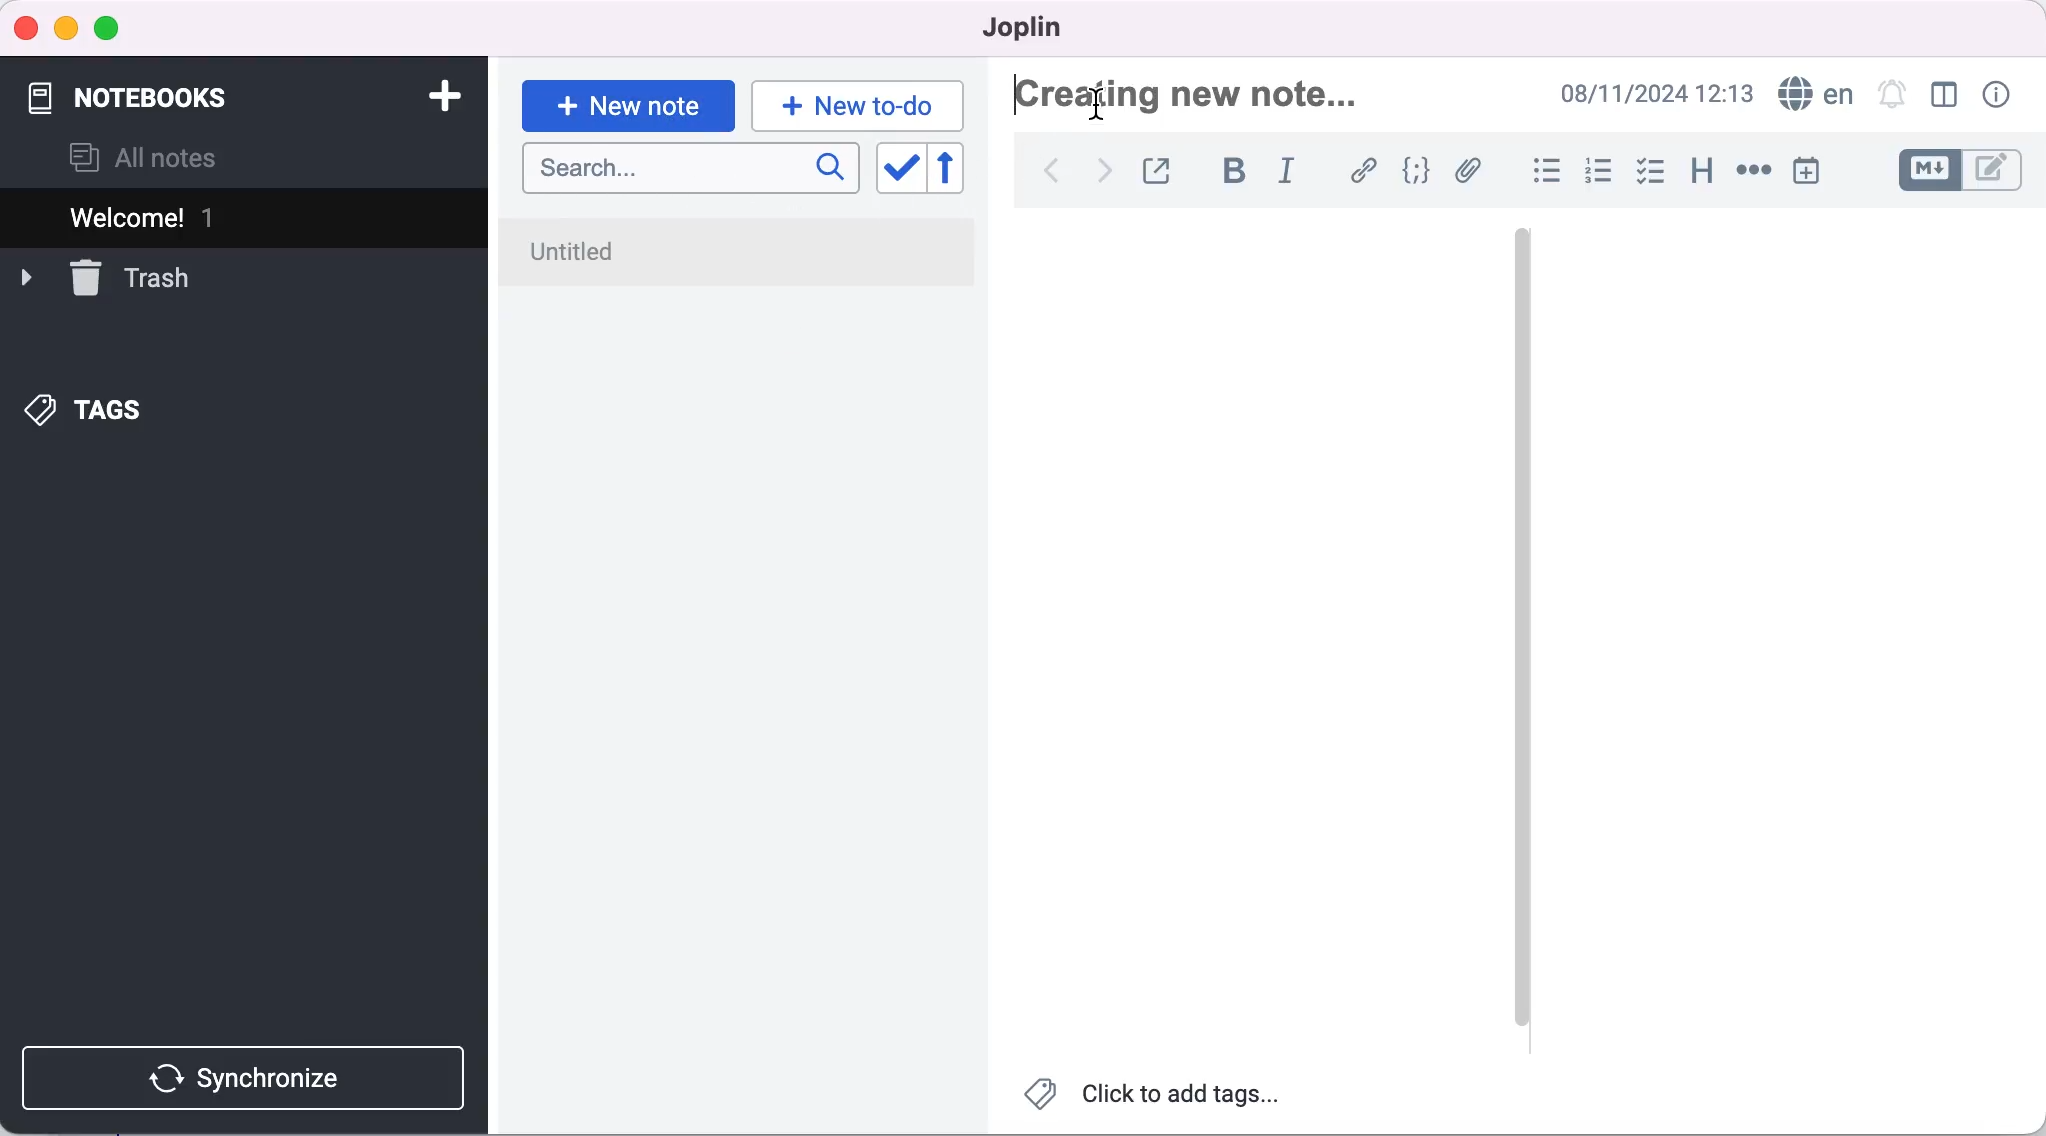 The image size is (2046, 1136). Describe the element at coordinates (1964, 170) in the screenshot. I see `toggle editors` at that location.